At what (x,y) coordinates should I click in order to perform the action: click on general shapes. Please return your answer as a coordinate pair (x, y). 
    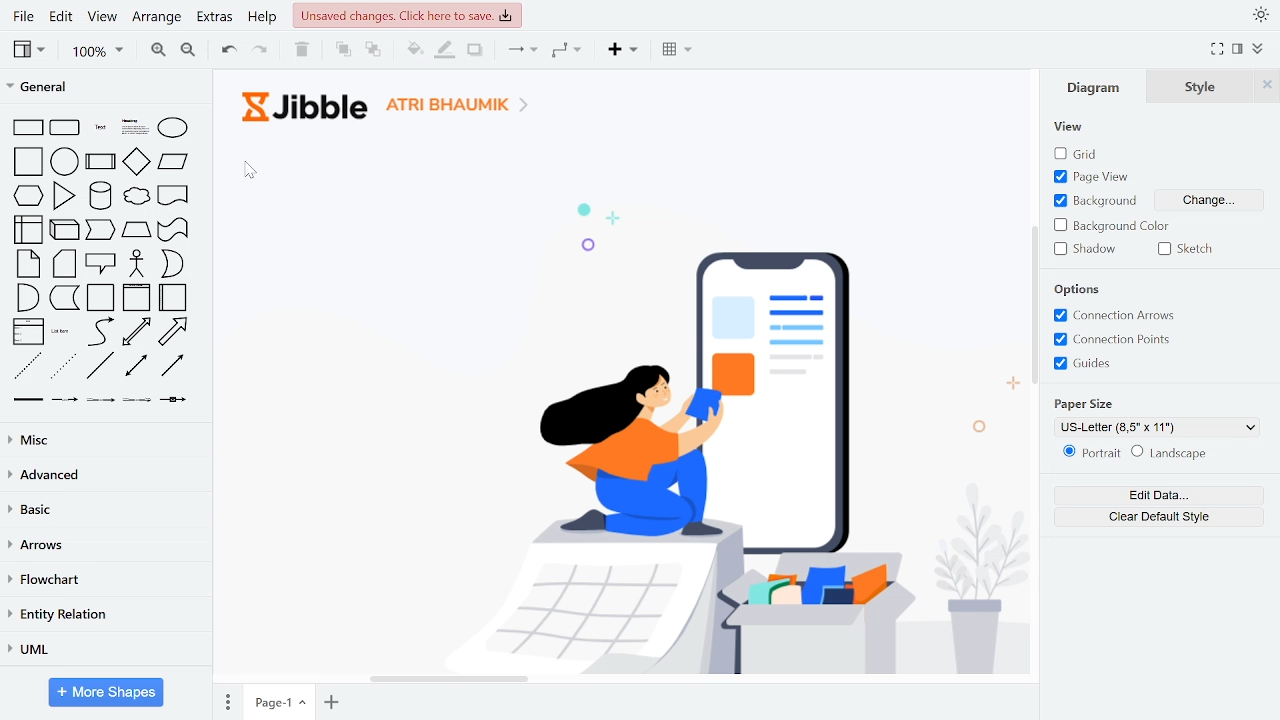
    Looking at the image, I should click on (25, 368).